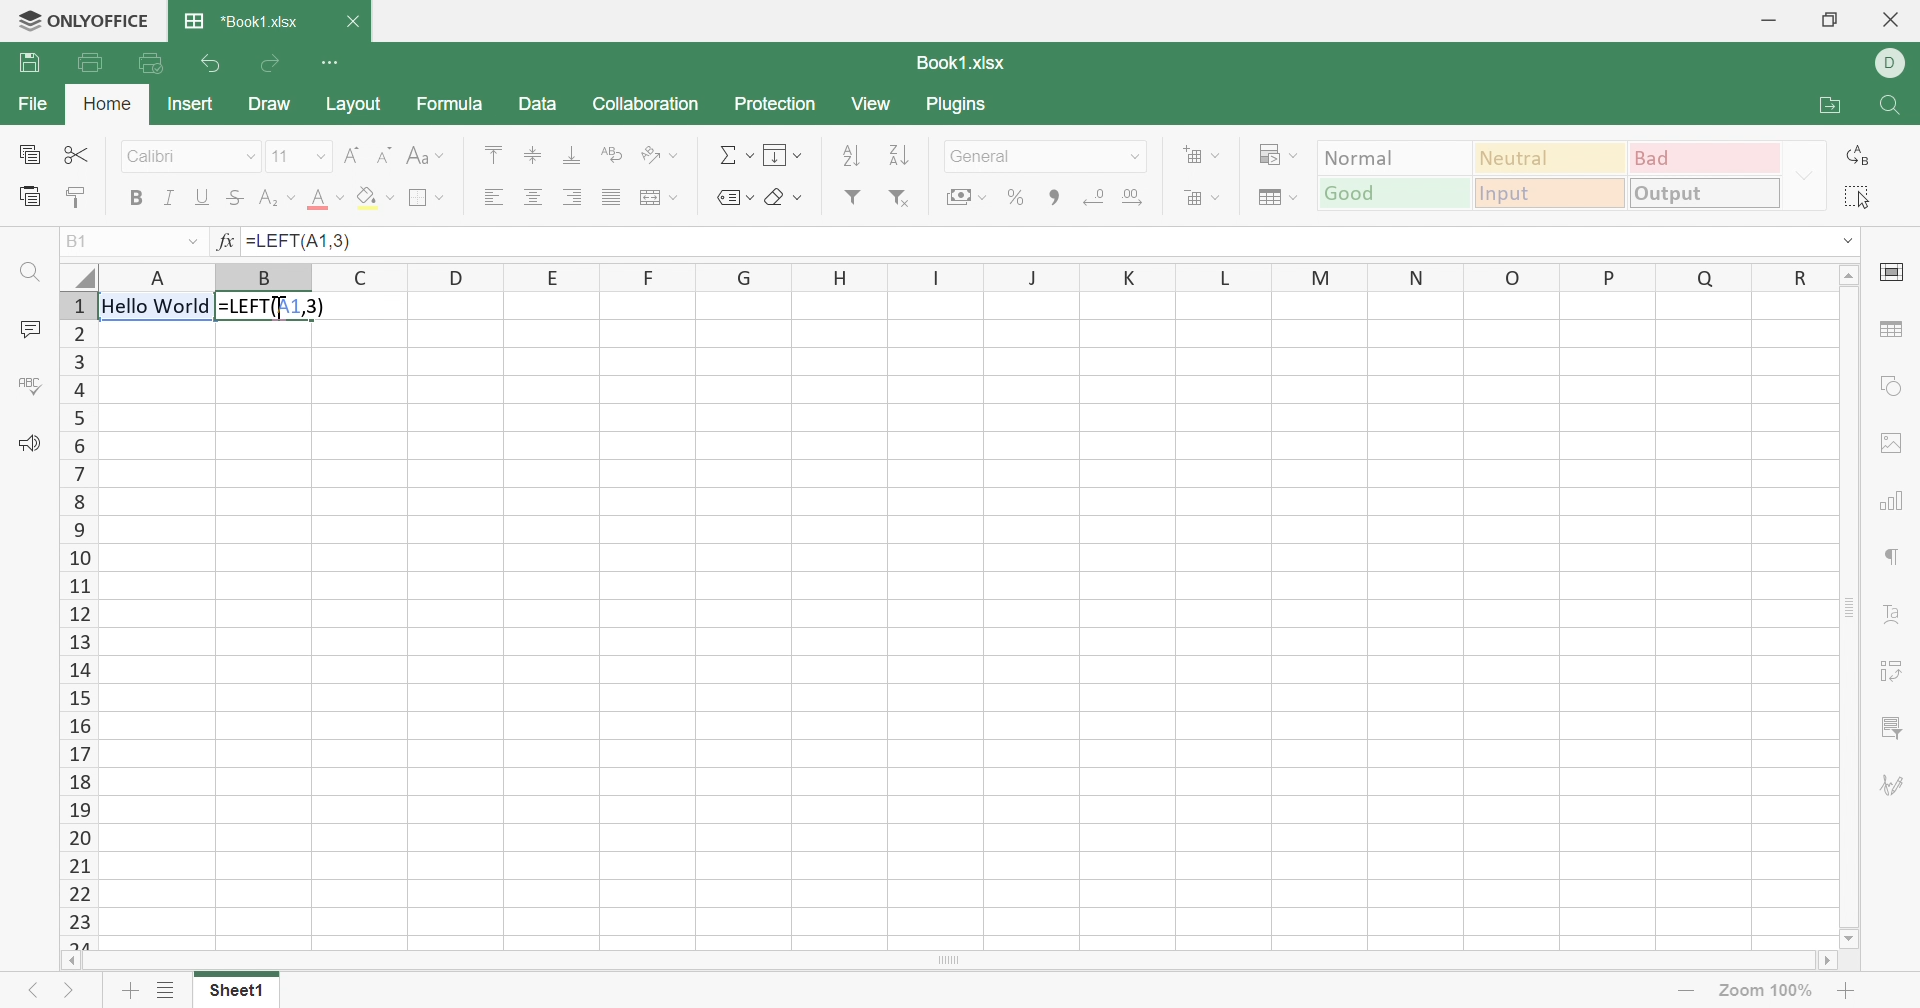 Image resolution: width=1920 pixels, height=1008 pixels. What do you see at coordinates (852, 198) in the screenshot?
I see `Filter` at bounding box center [852, 198].